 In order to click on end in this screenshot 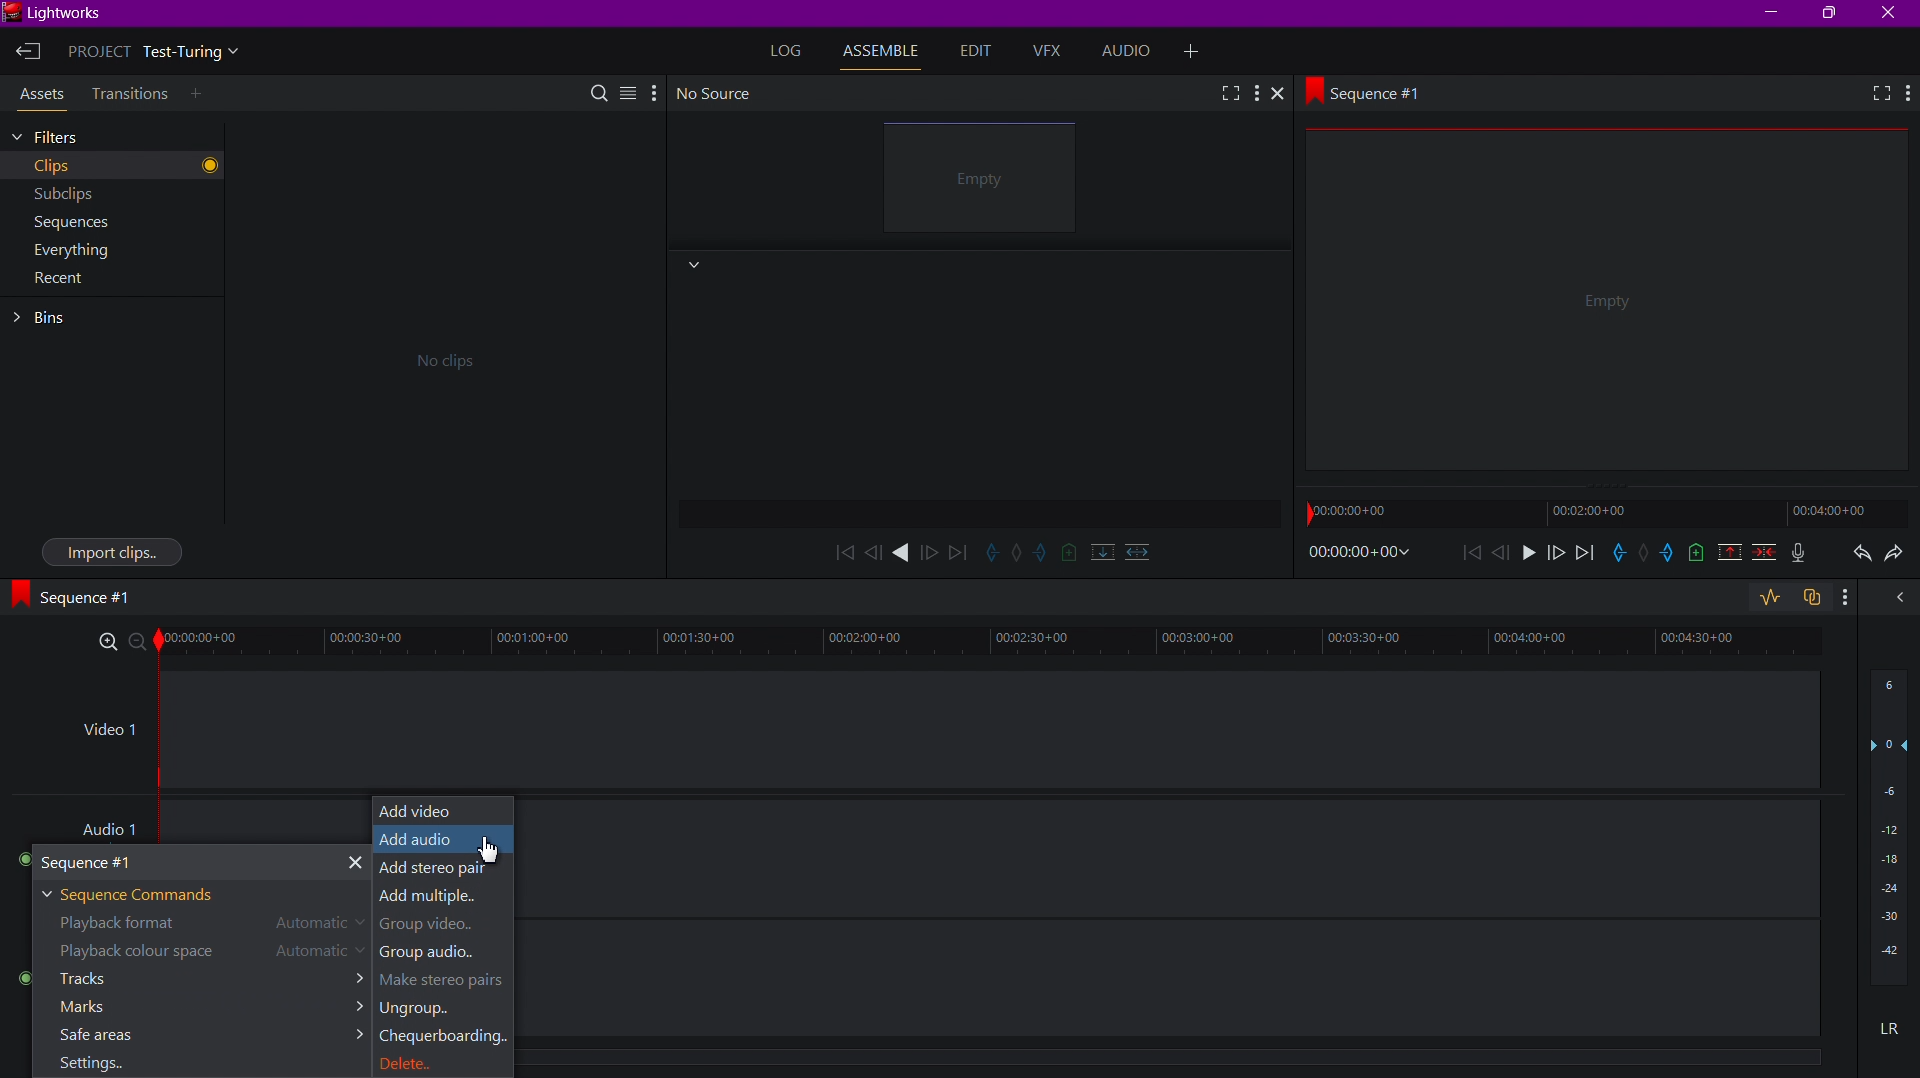, I will do `click(1584, 555)`.